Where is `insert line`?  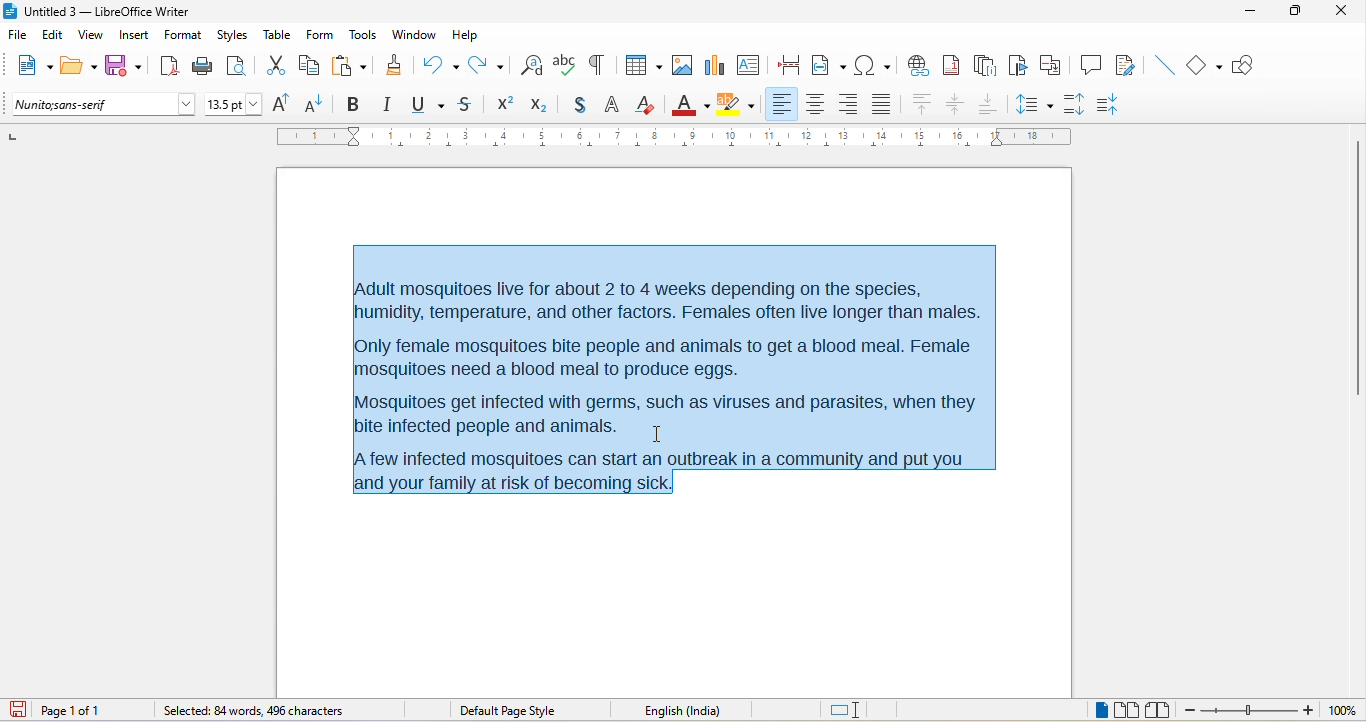 insert line is located at coordinates (1163, 65).